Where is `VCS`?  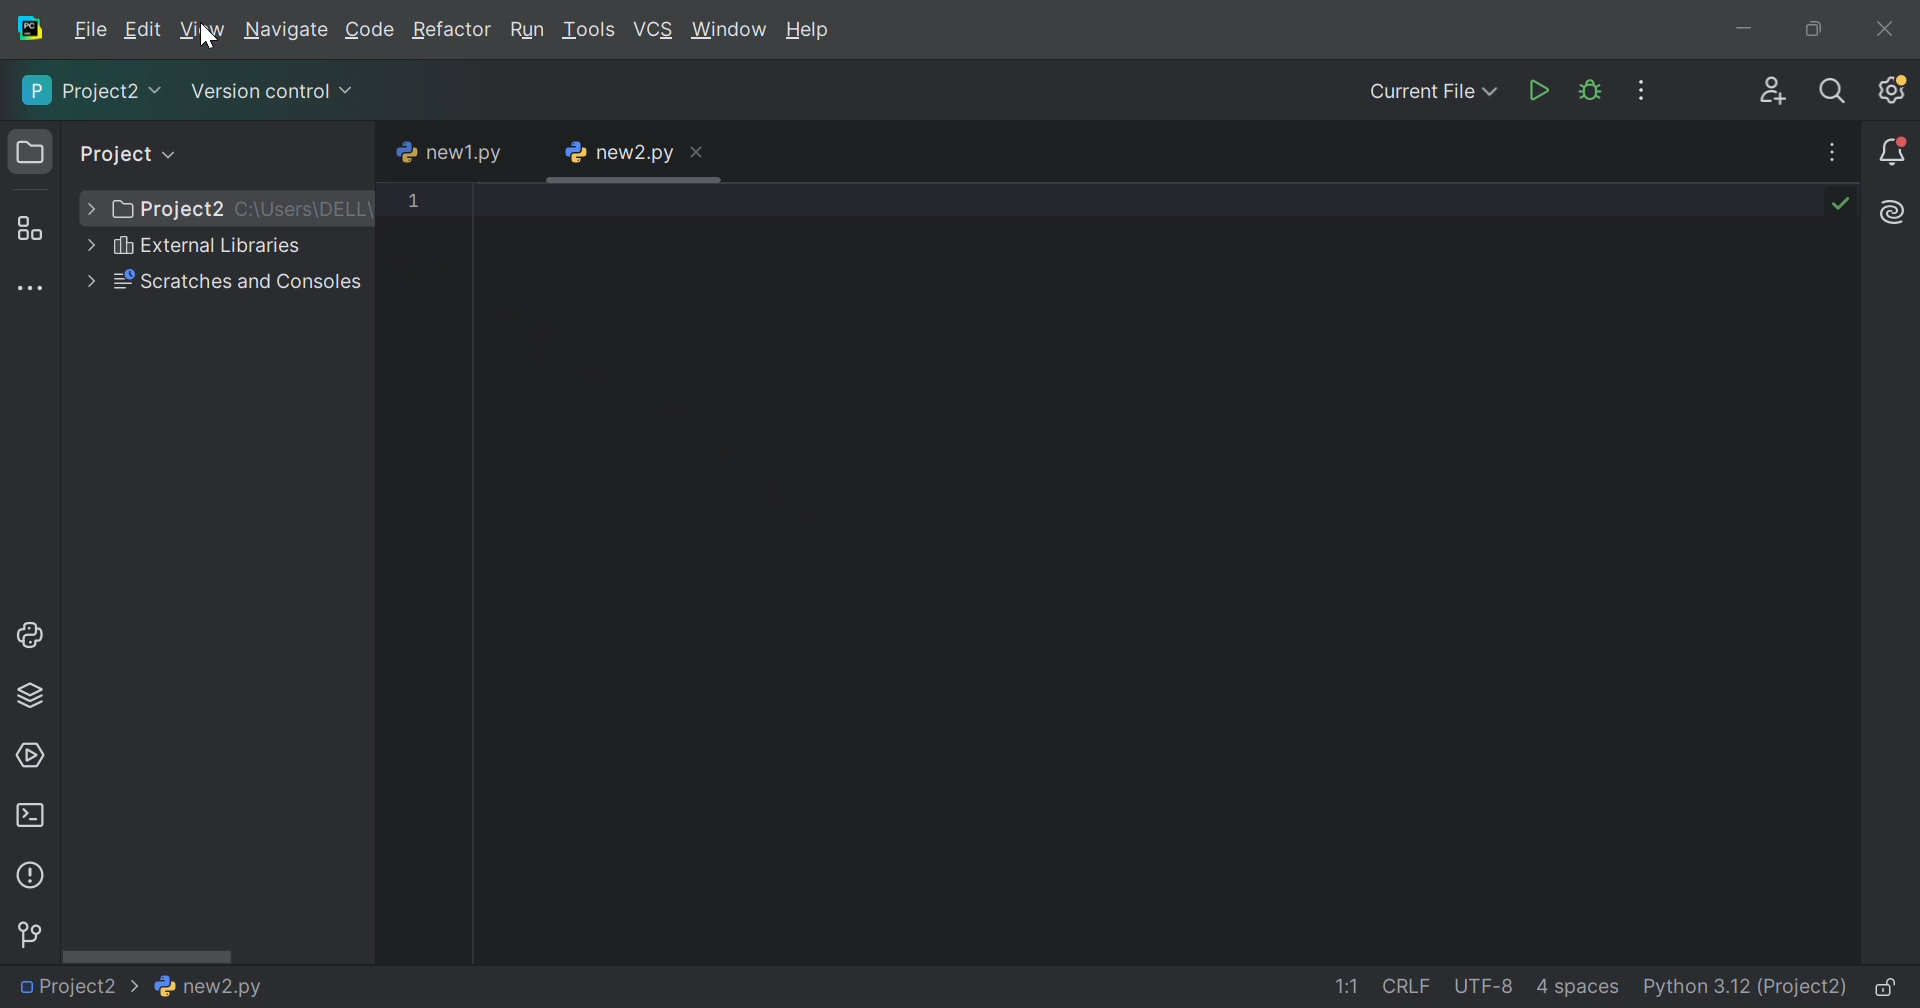
VCS is located at coordinates (655, 27).